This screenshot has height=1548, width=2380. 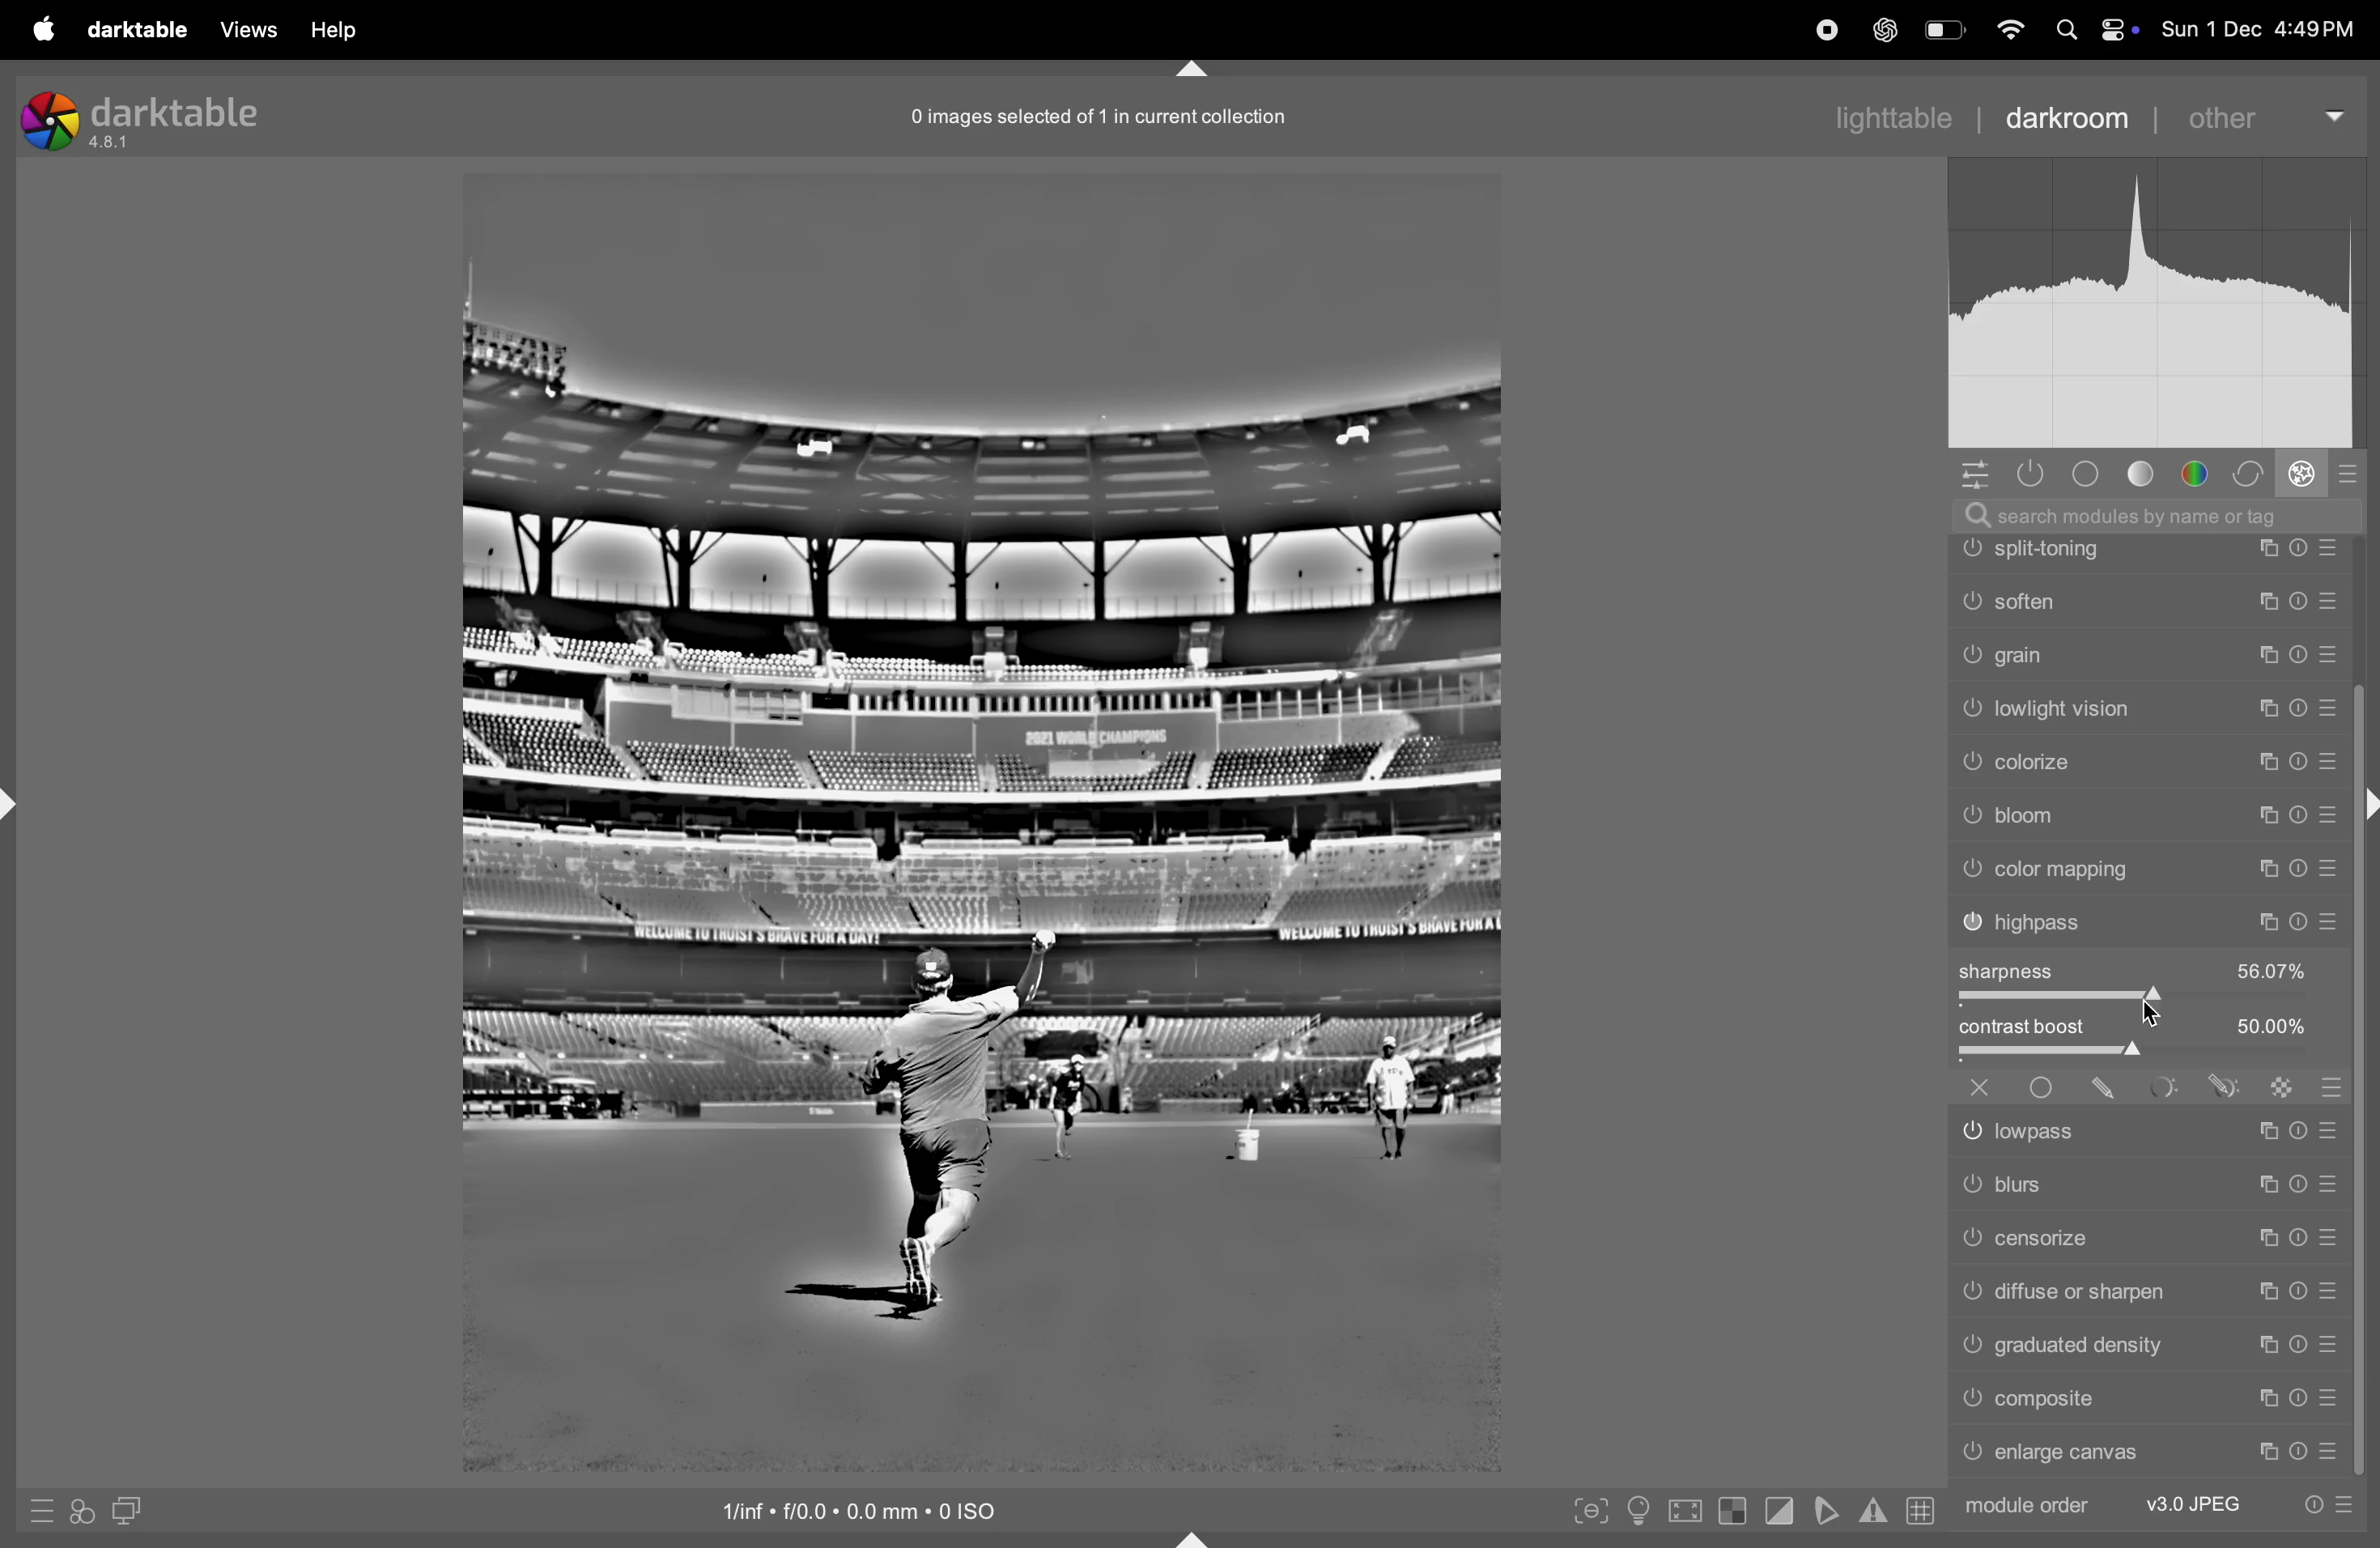 What do you see at coordinates (880, 1510) in the screenshot?
I see `iso` at bounding box center [880, 1510].